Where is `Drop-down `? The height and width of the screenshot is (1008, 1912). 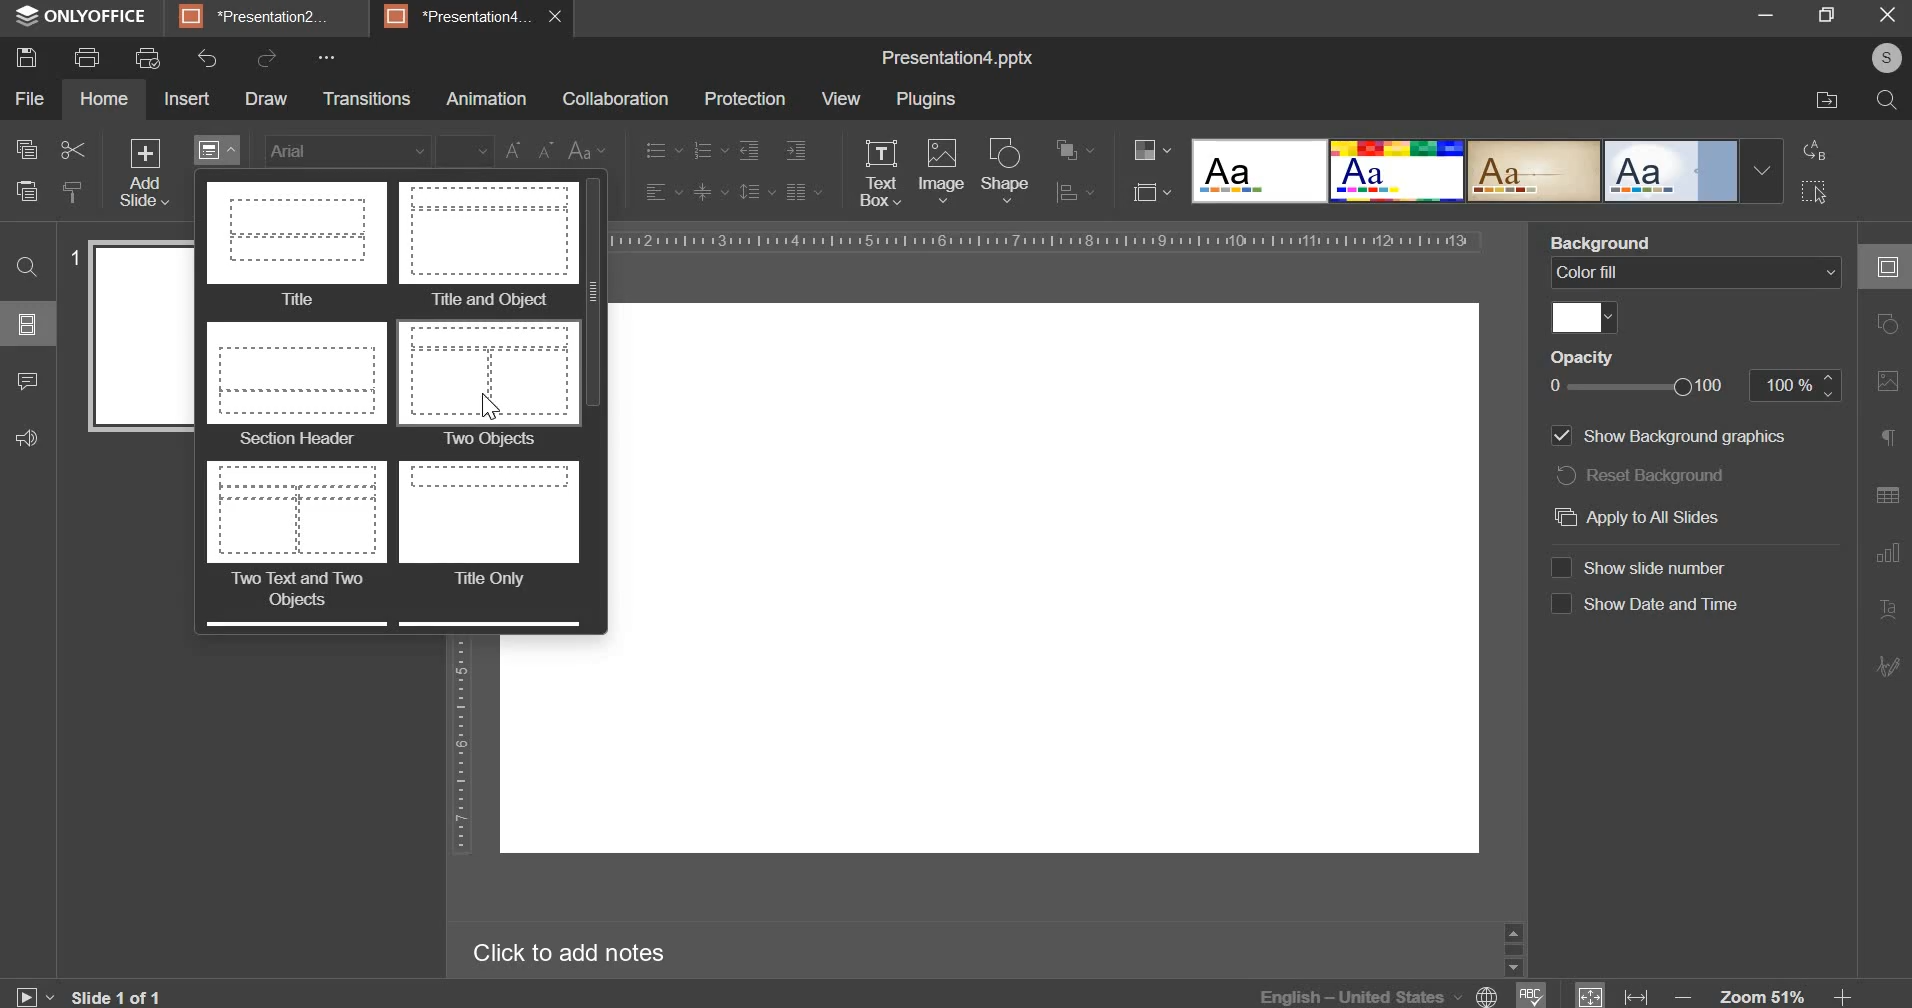
Drop-down  is located at coordinates (1762, 171).